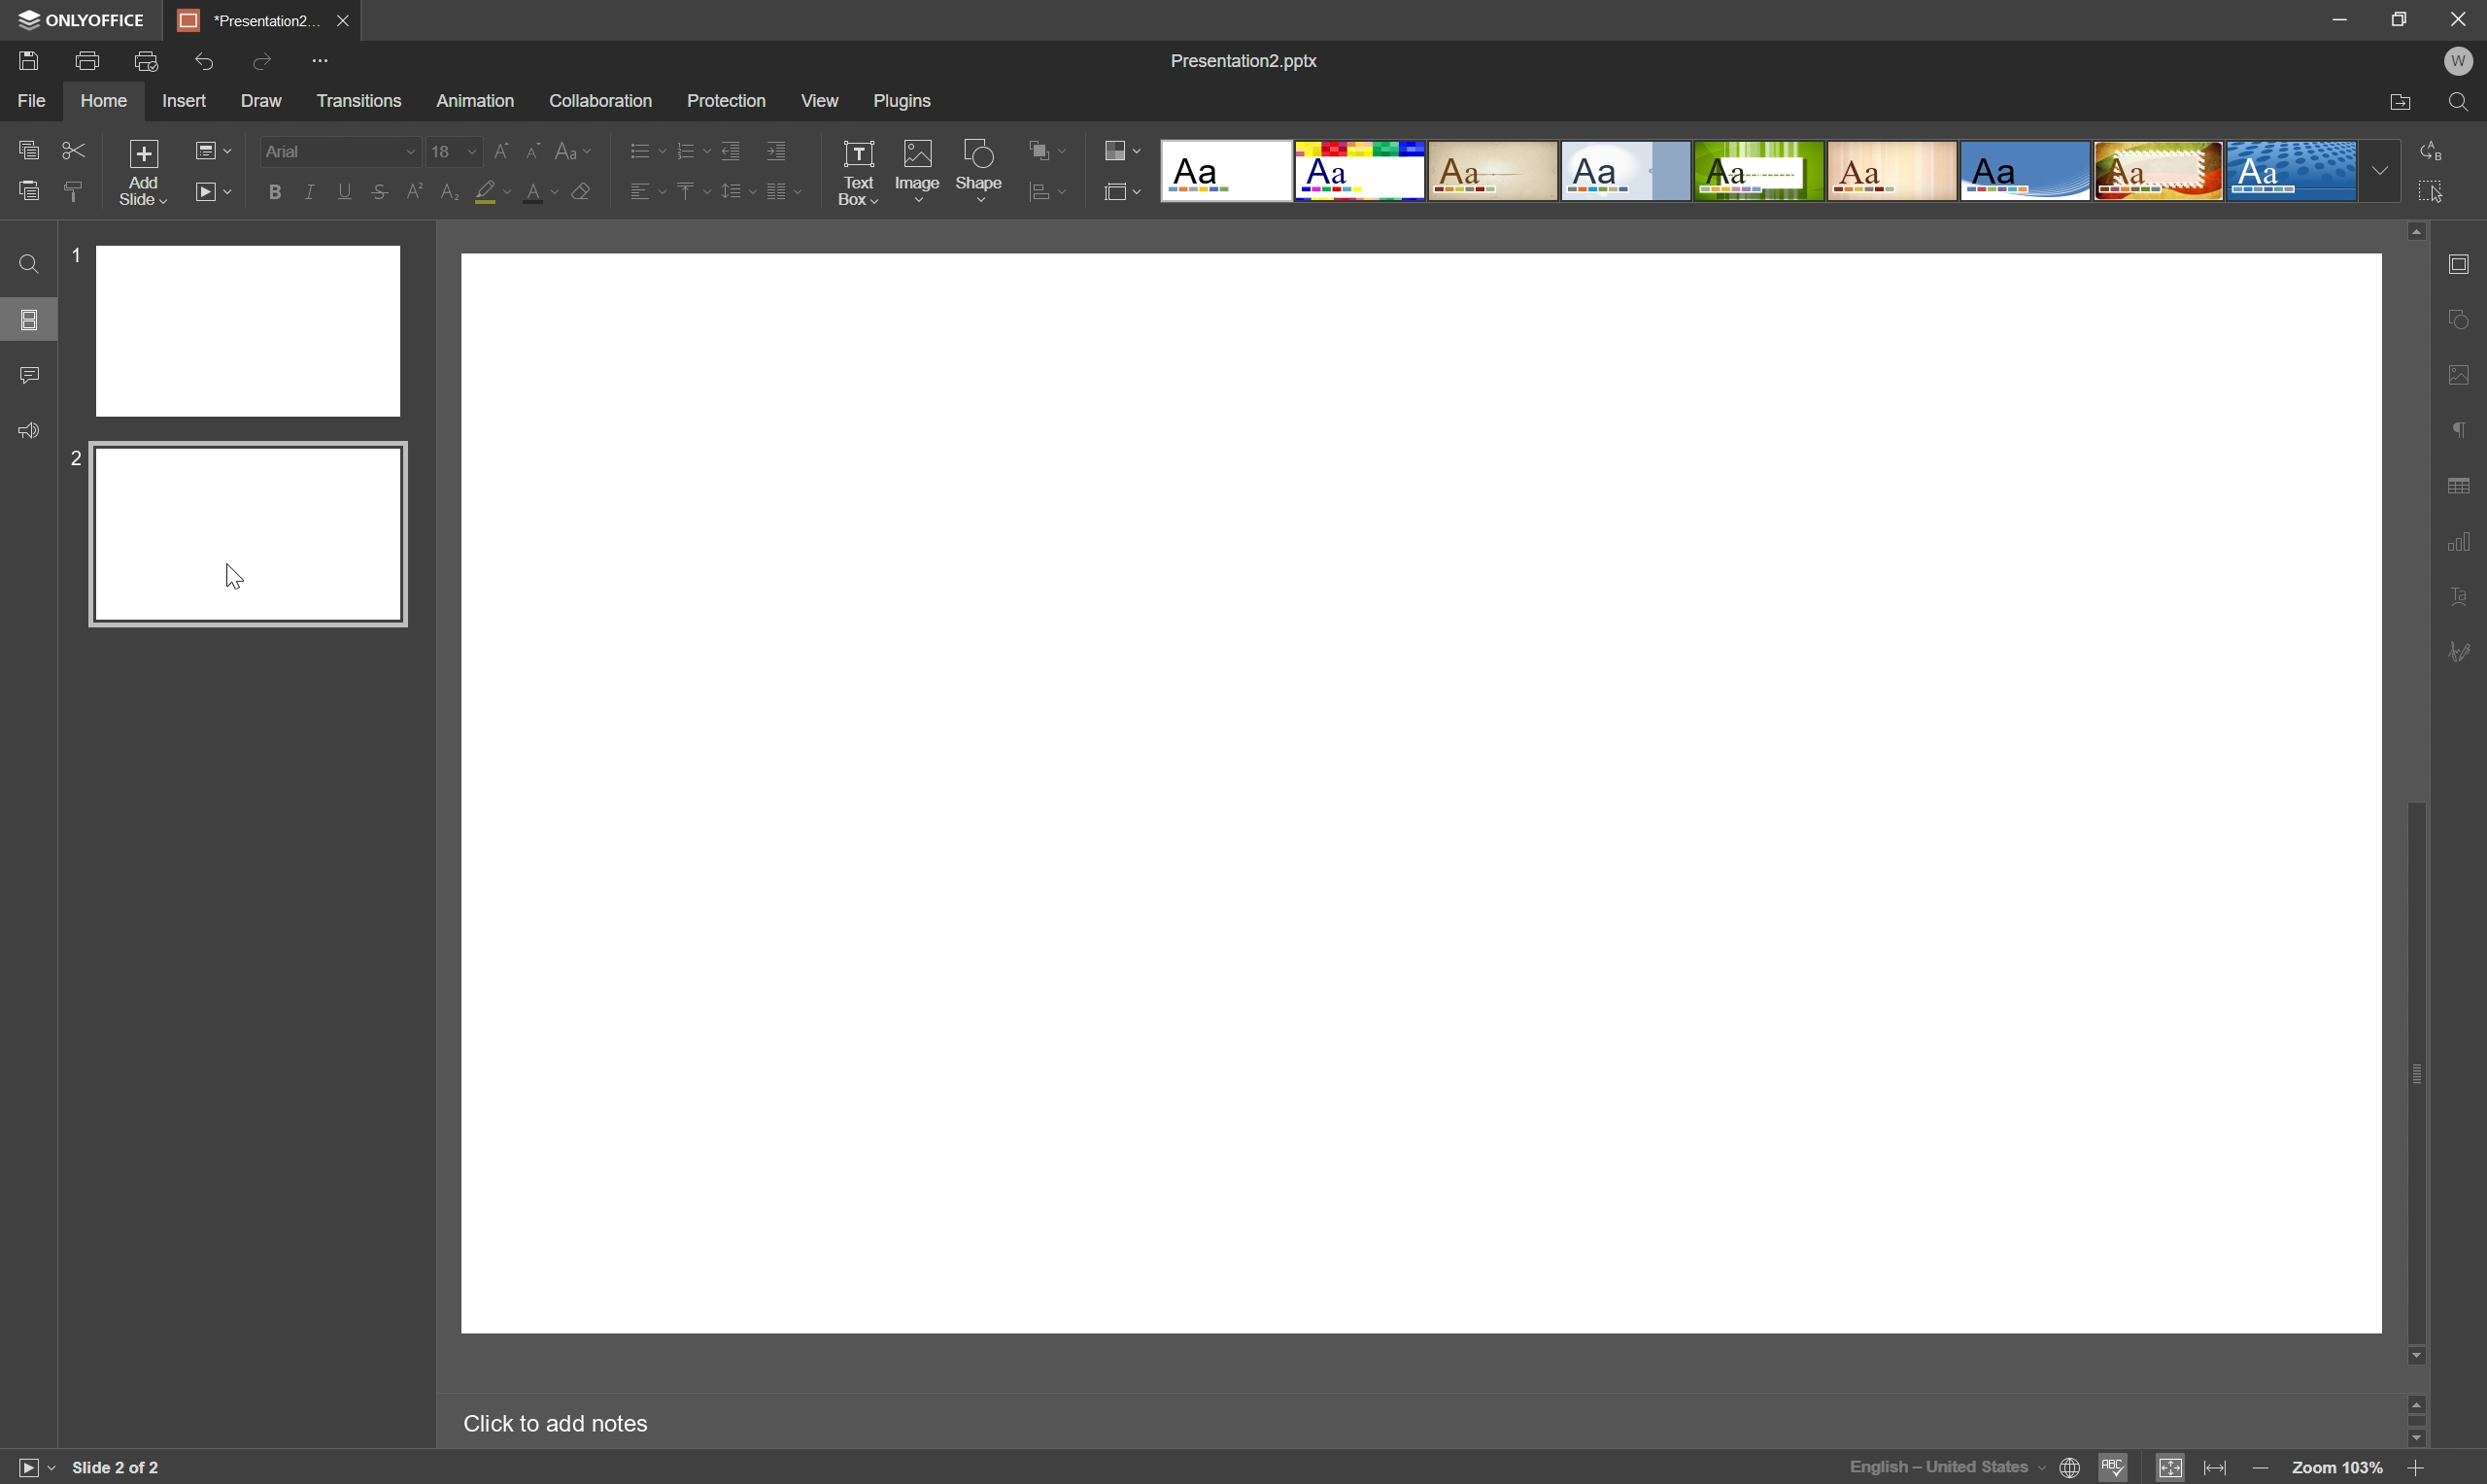 The height and width of the screenshot is (1484, 2487). Describe the element at coordinates (917, 172) in the screenshot. I see `Image` at that location.